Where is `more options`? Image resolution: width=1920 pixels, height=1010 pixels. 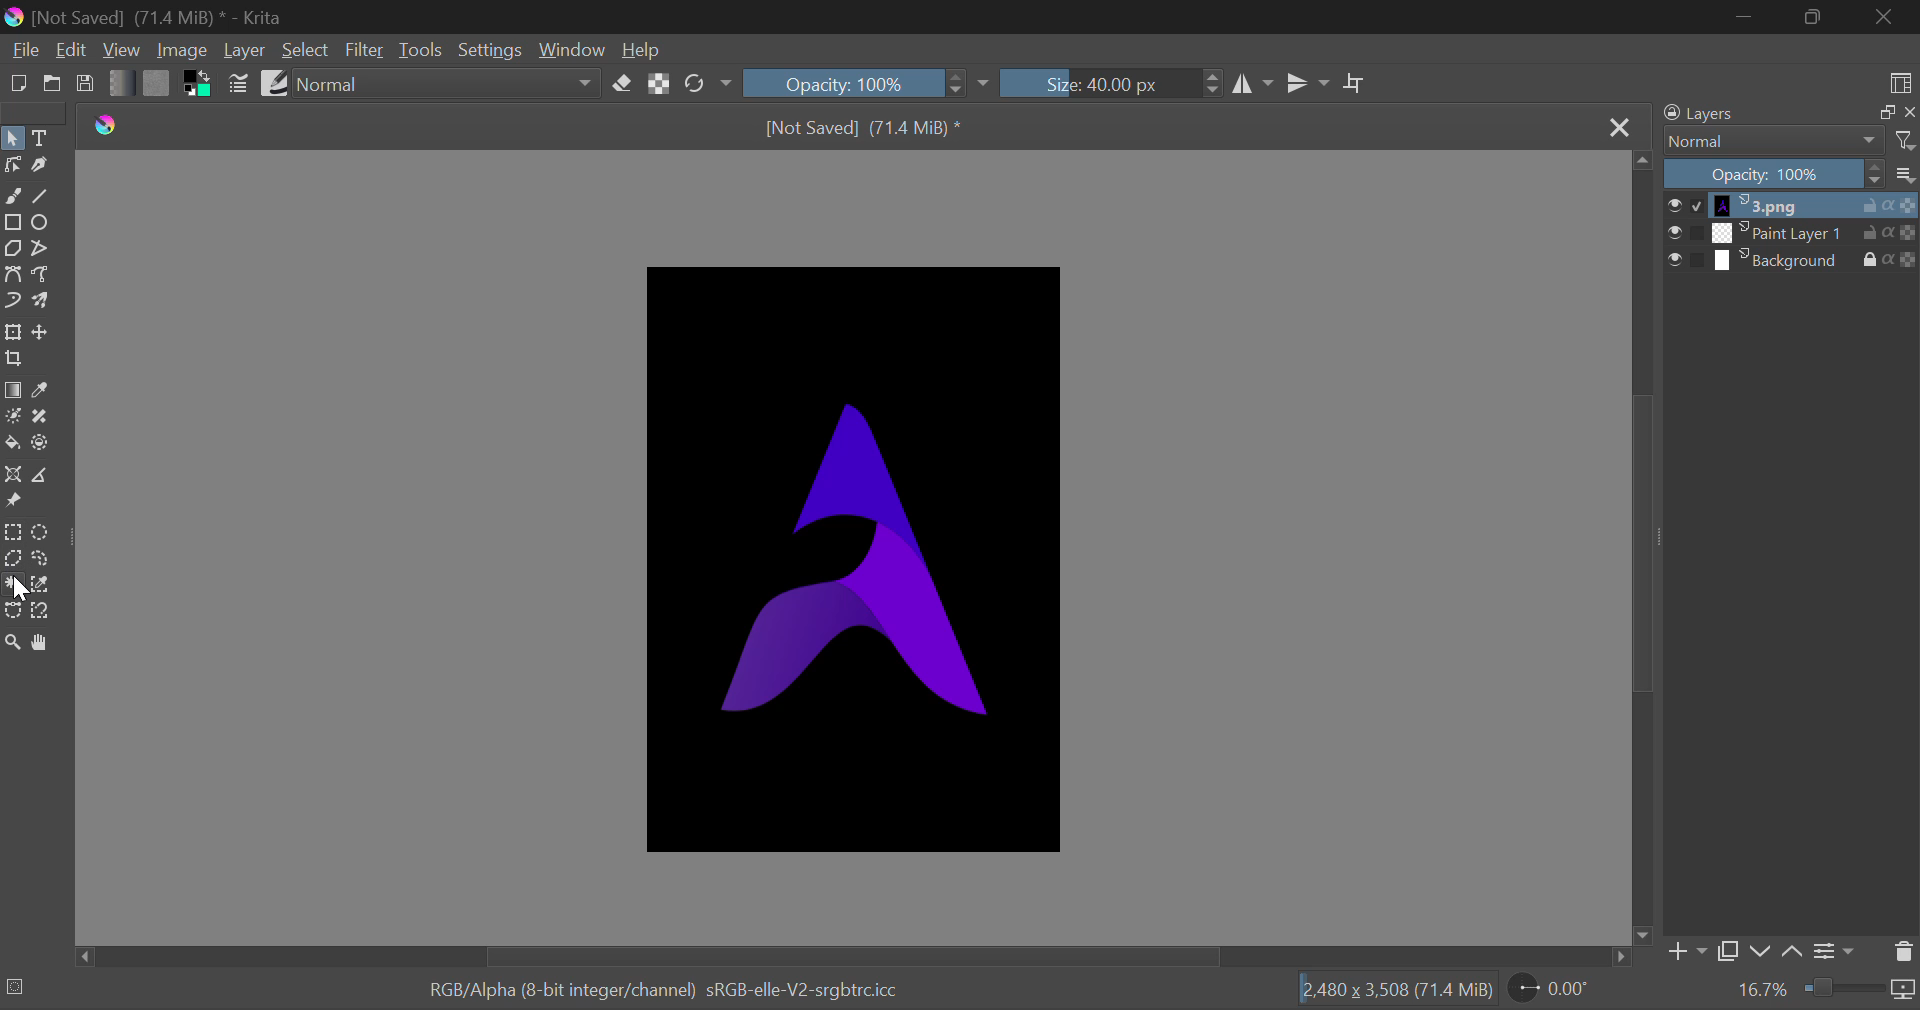 more options is located at coordinates (1903, 176).